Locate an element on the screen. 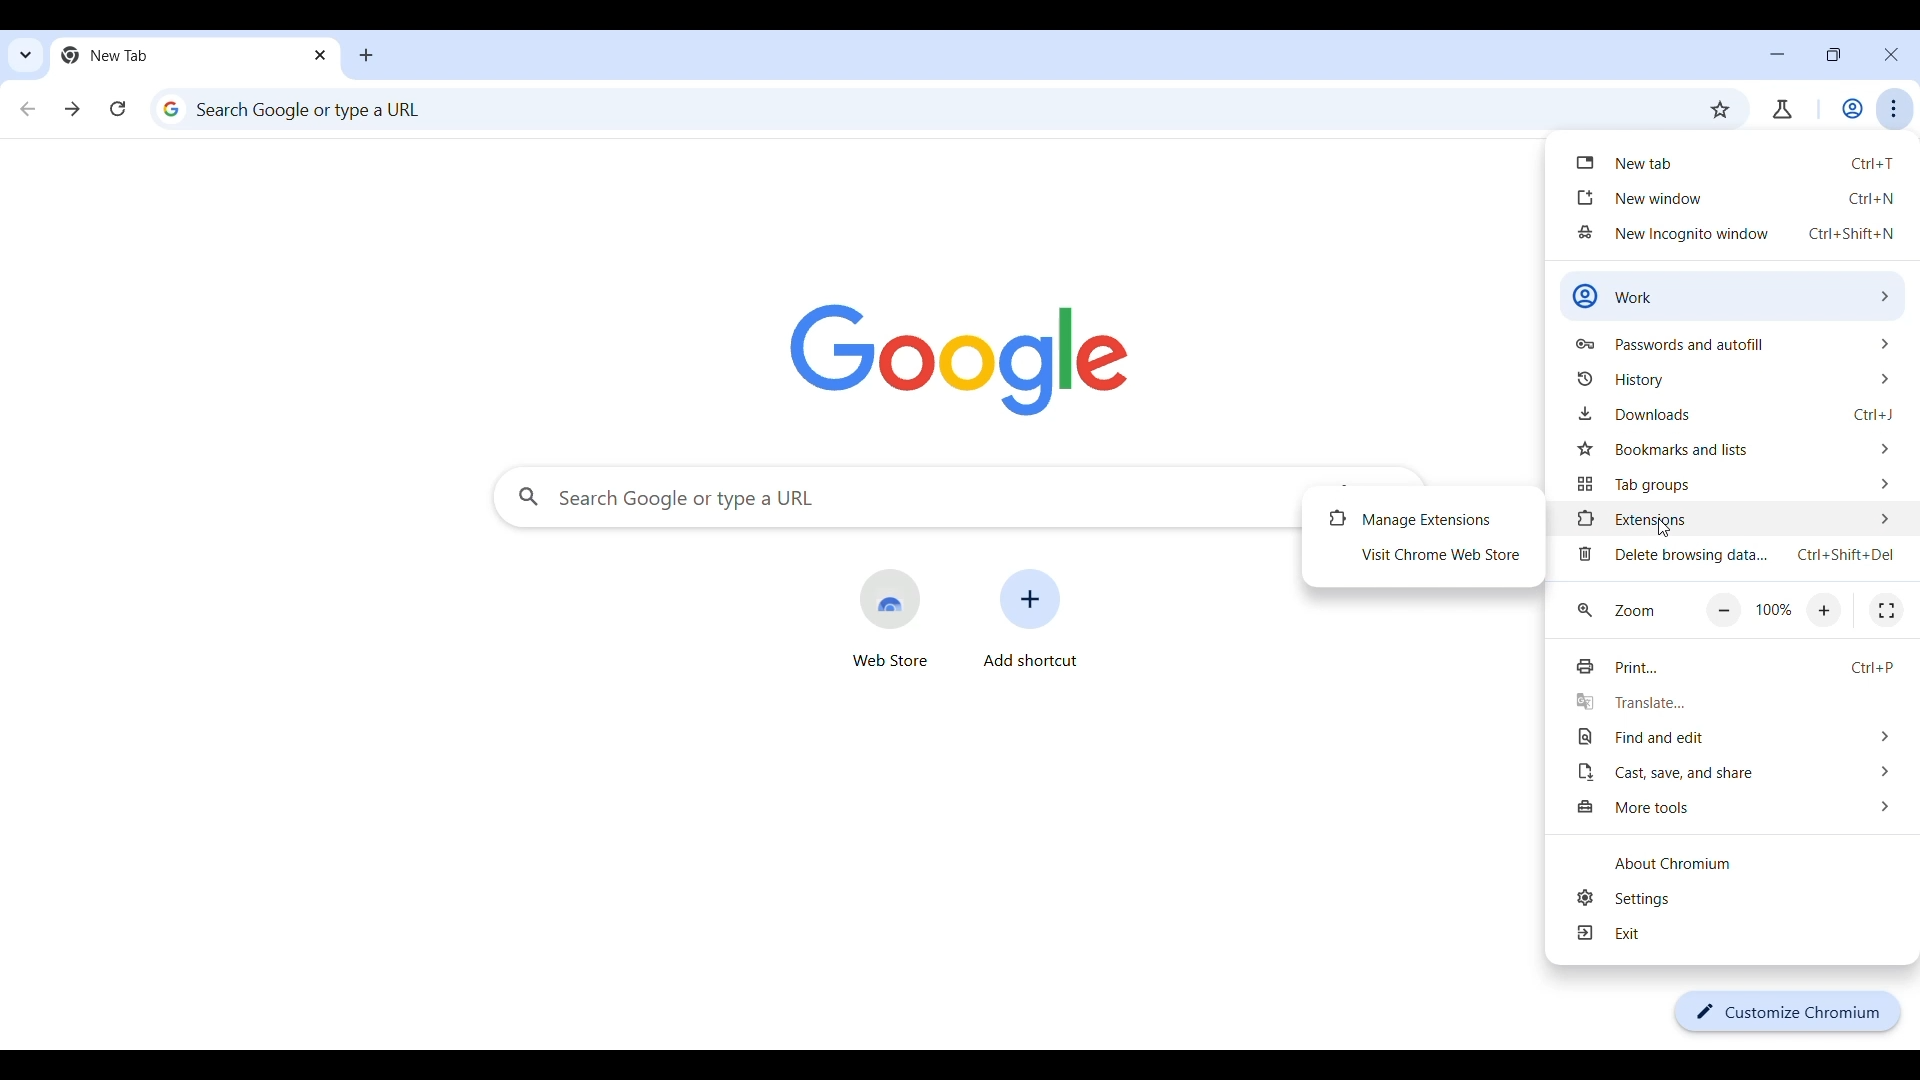  Add shortcut to another site is located at coordinates (1031, 618).